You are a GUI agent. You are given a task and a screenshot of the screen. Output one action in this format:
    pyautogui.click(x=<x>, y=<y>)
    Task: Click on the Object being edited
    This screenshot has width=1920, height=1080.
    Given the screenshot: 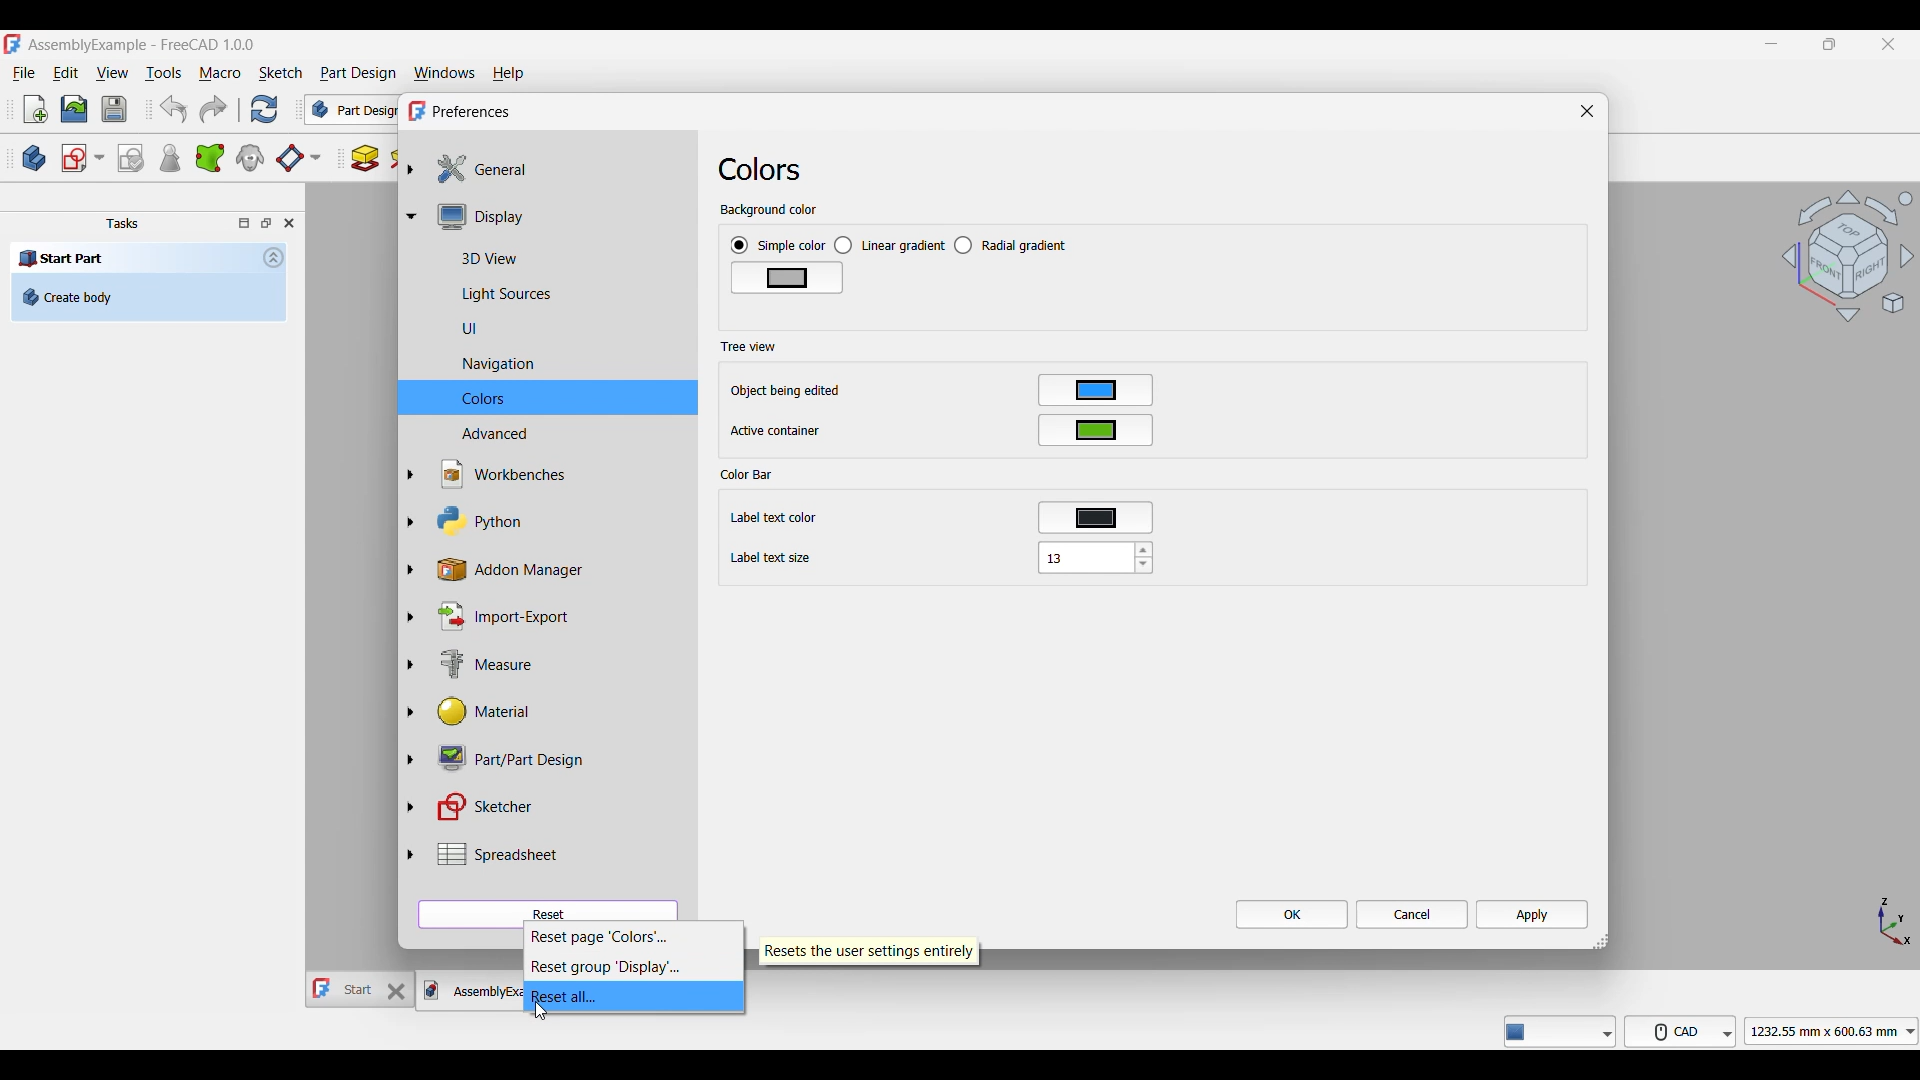 What is the action you would take?
    pyautogui.click(x=788, y=391)
    